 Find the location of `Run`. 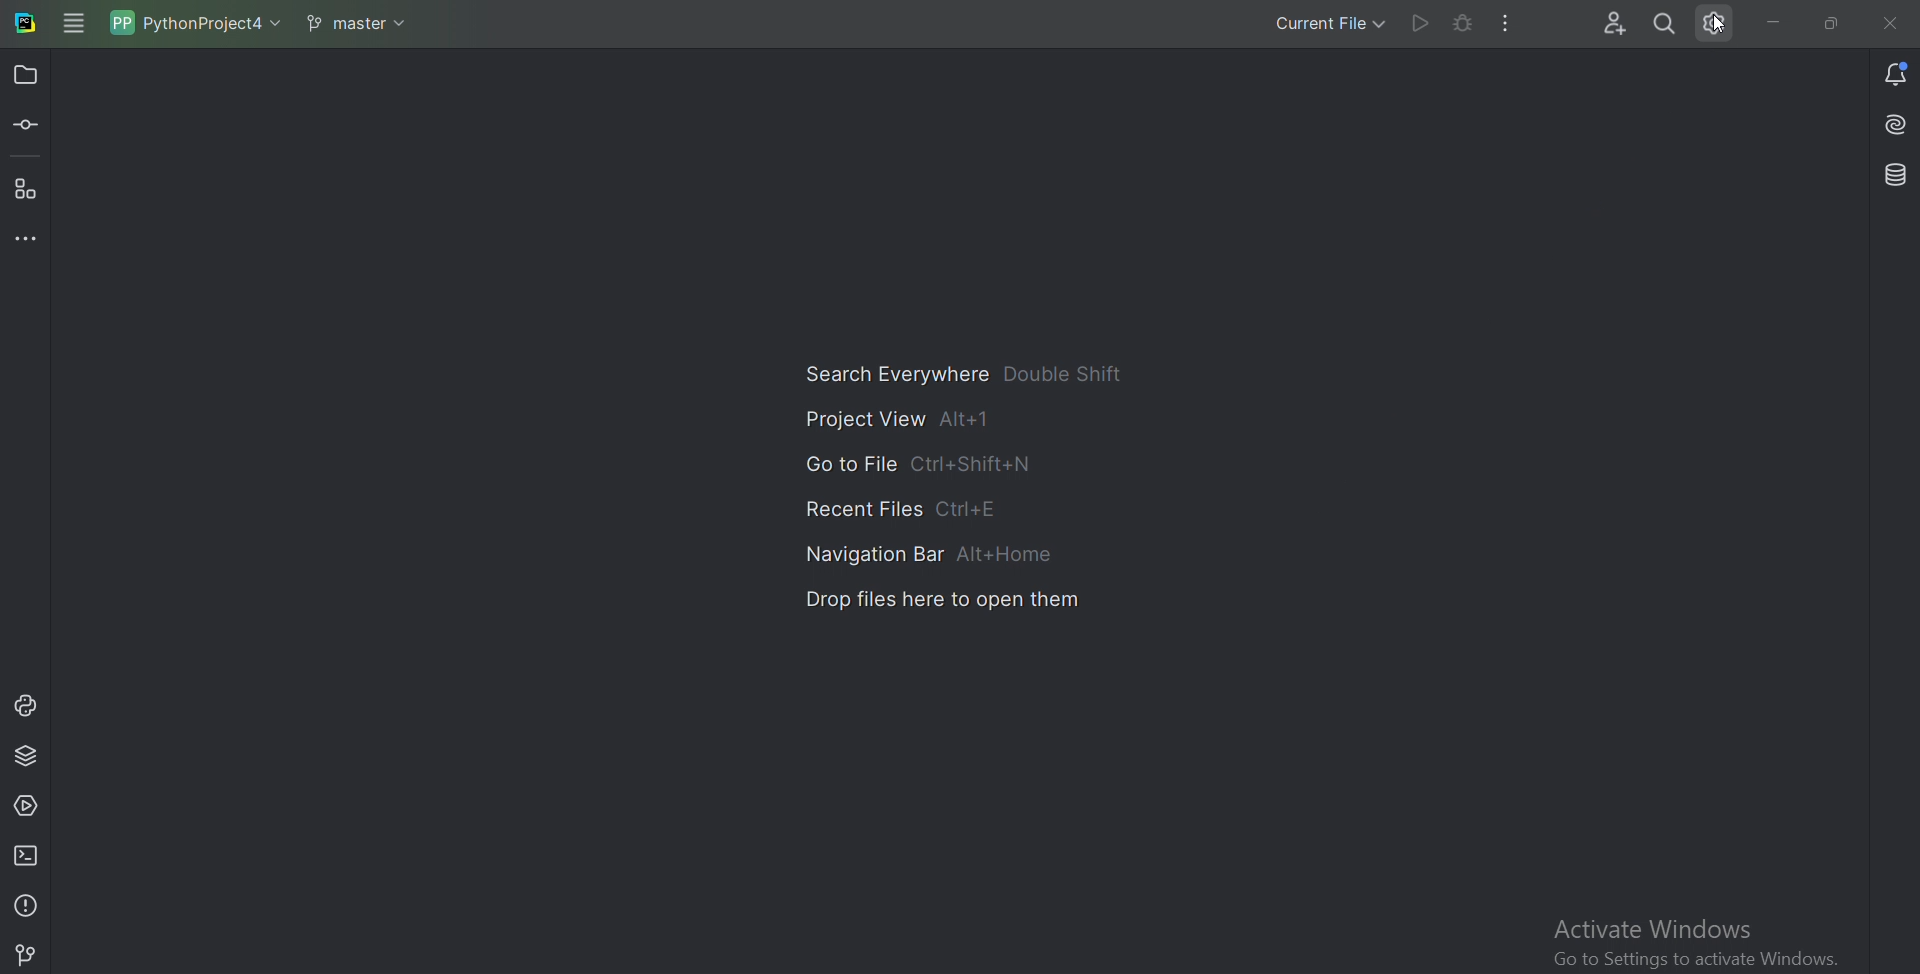

Run is located at coordinates (1419, 21).